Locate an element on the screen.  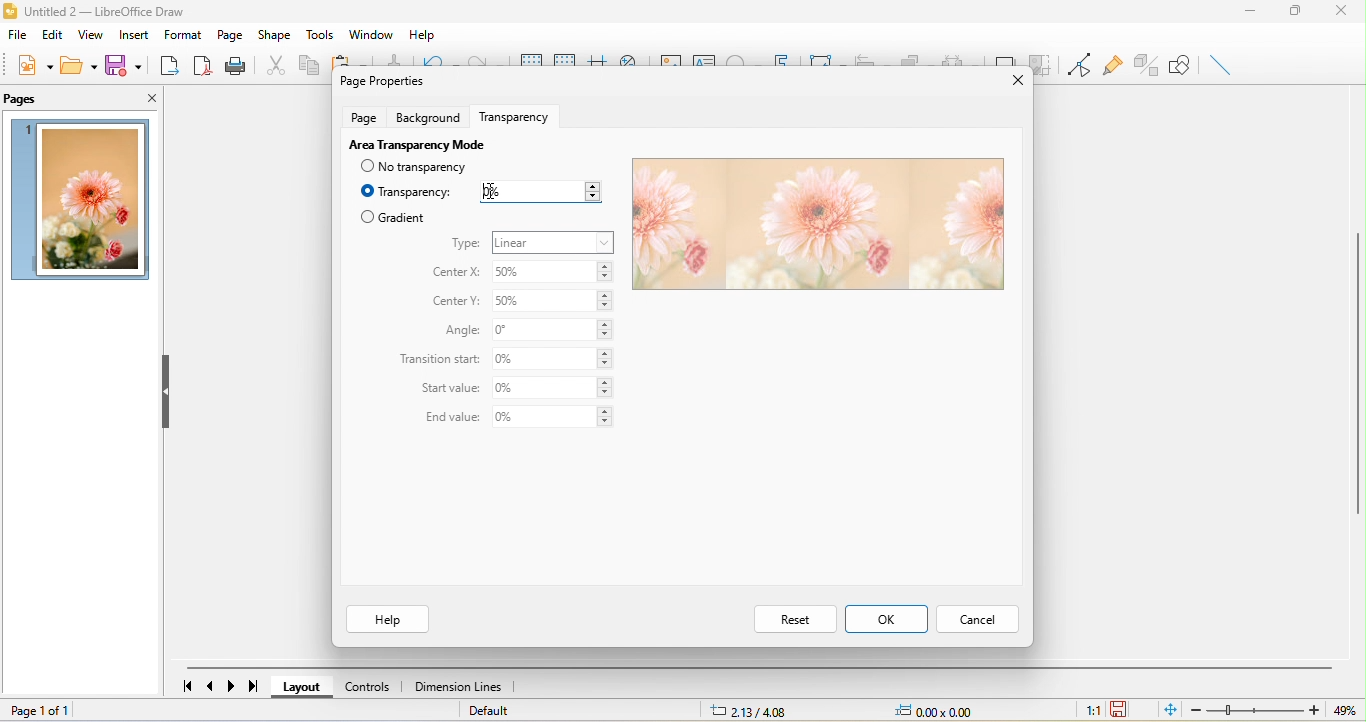
maximize is located at coordinates (1305, 13).